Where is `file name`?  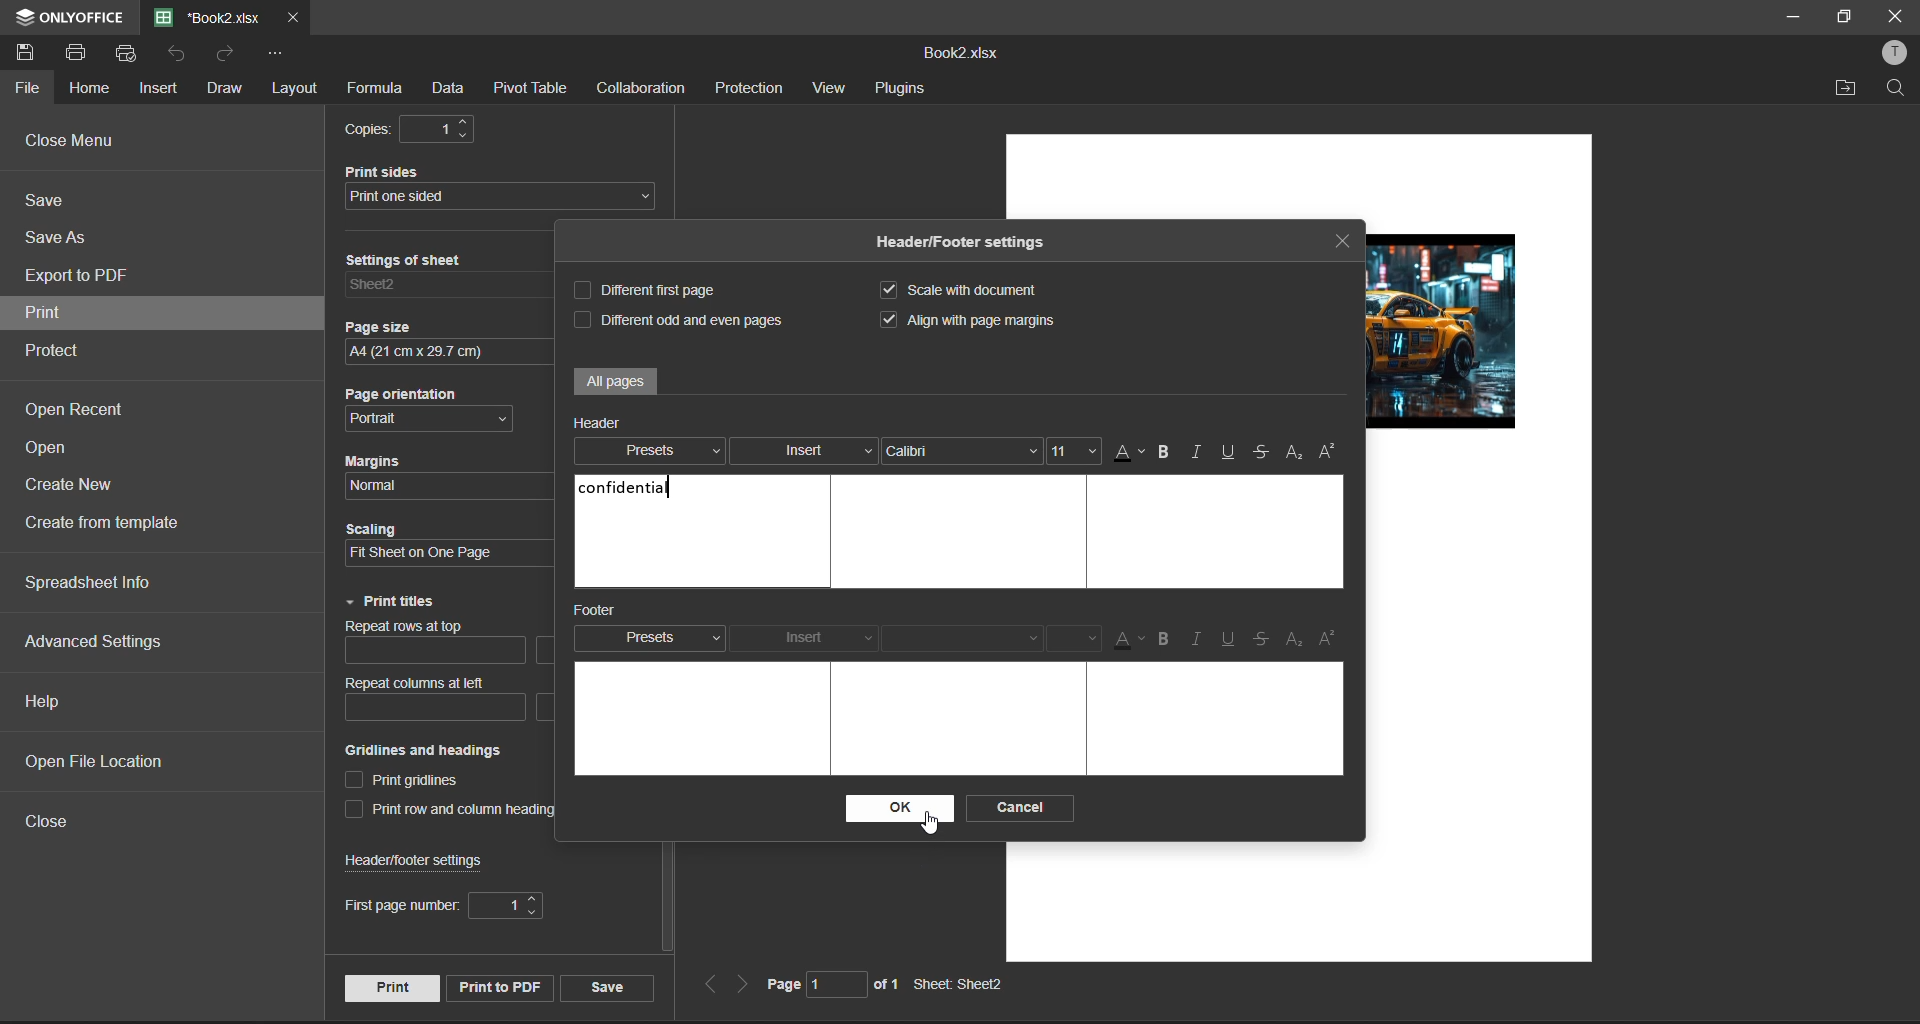
file name is located at coordinates (208, 18).